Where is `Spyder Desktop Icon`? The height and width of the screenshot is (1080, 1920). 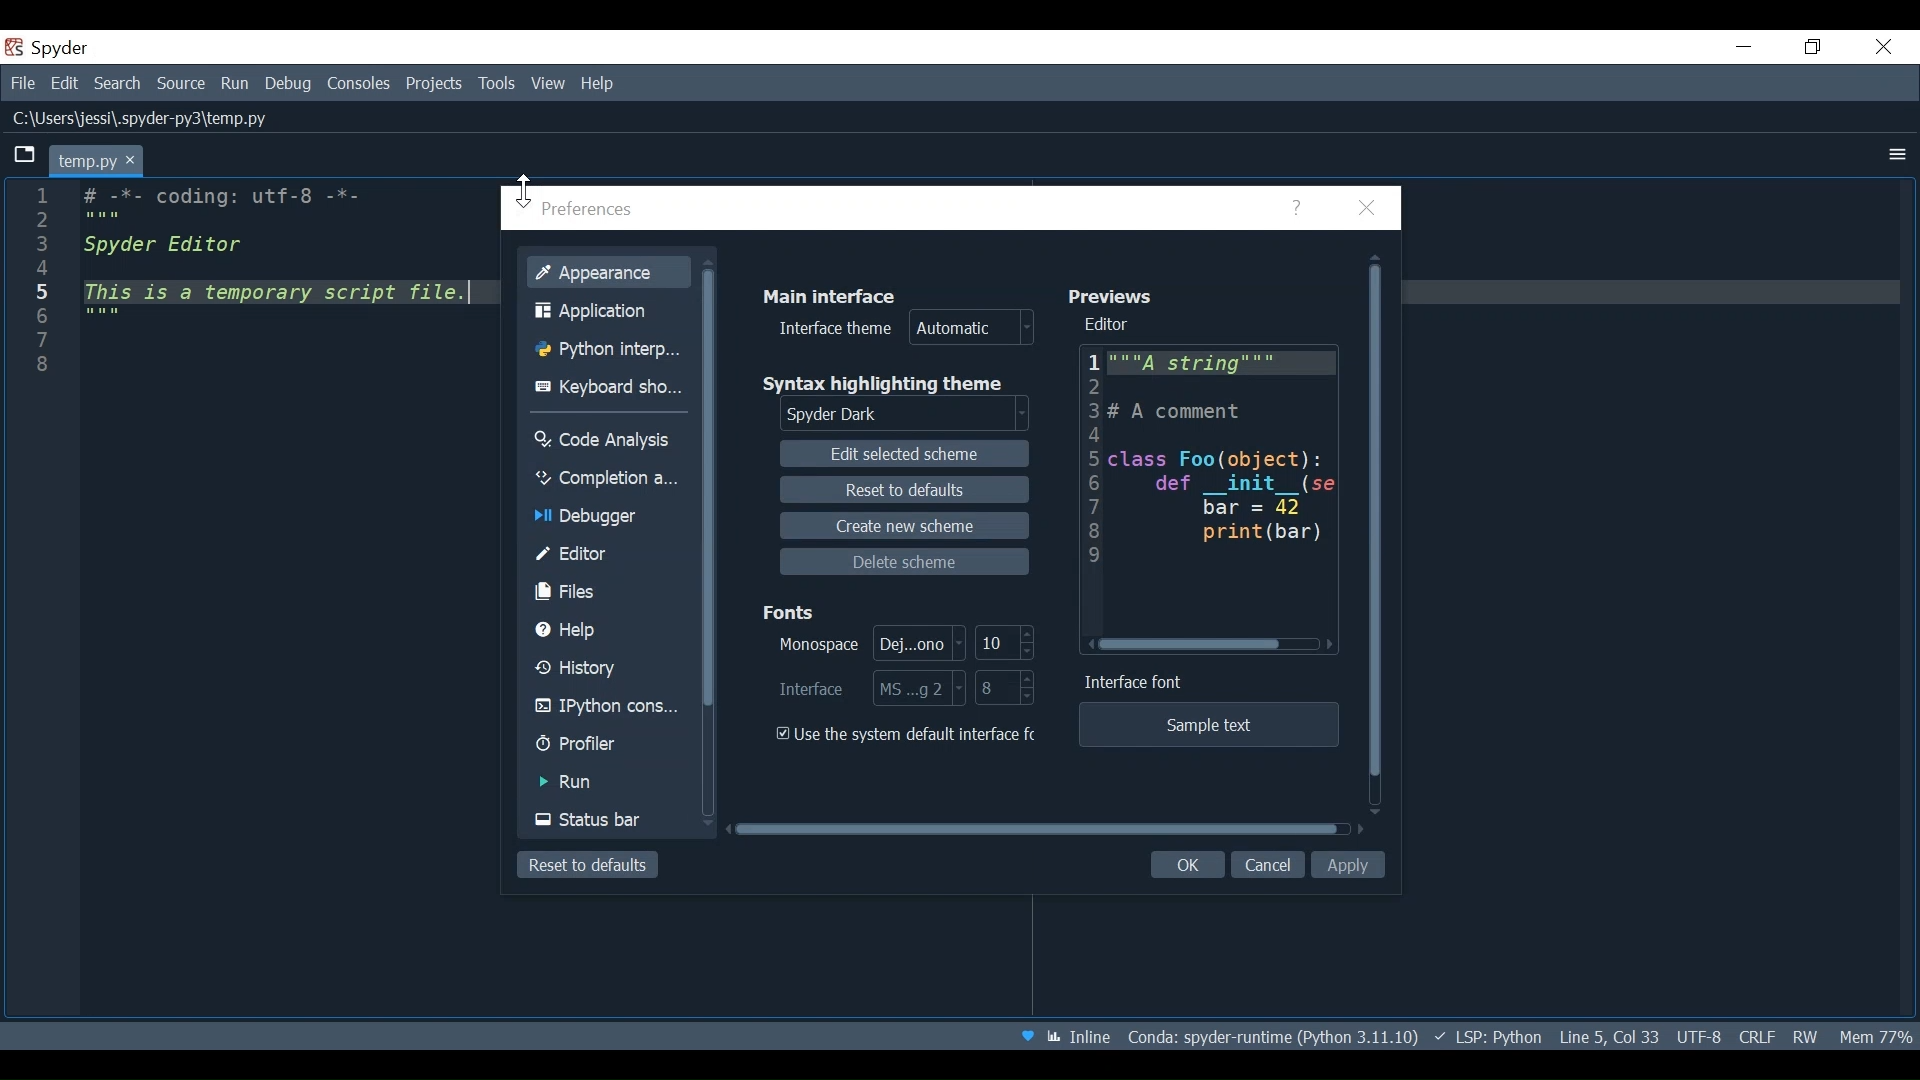
Spyder Desktop Icon is located at coordinates (46, 49).